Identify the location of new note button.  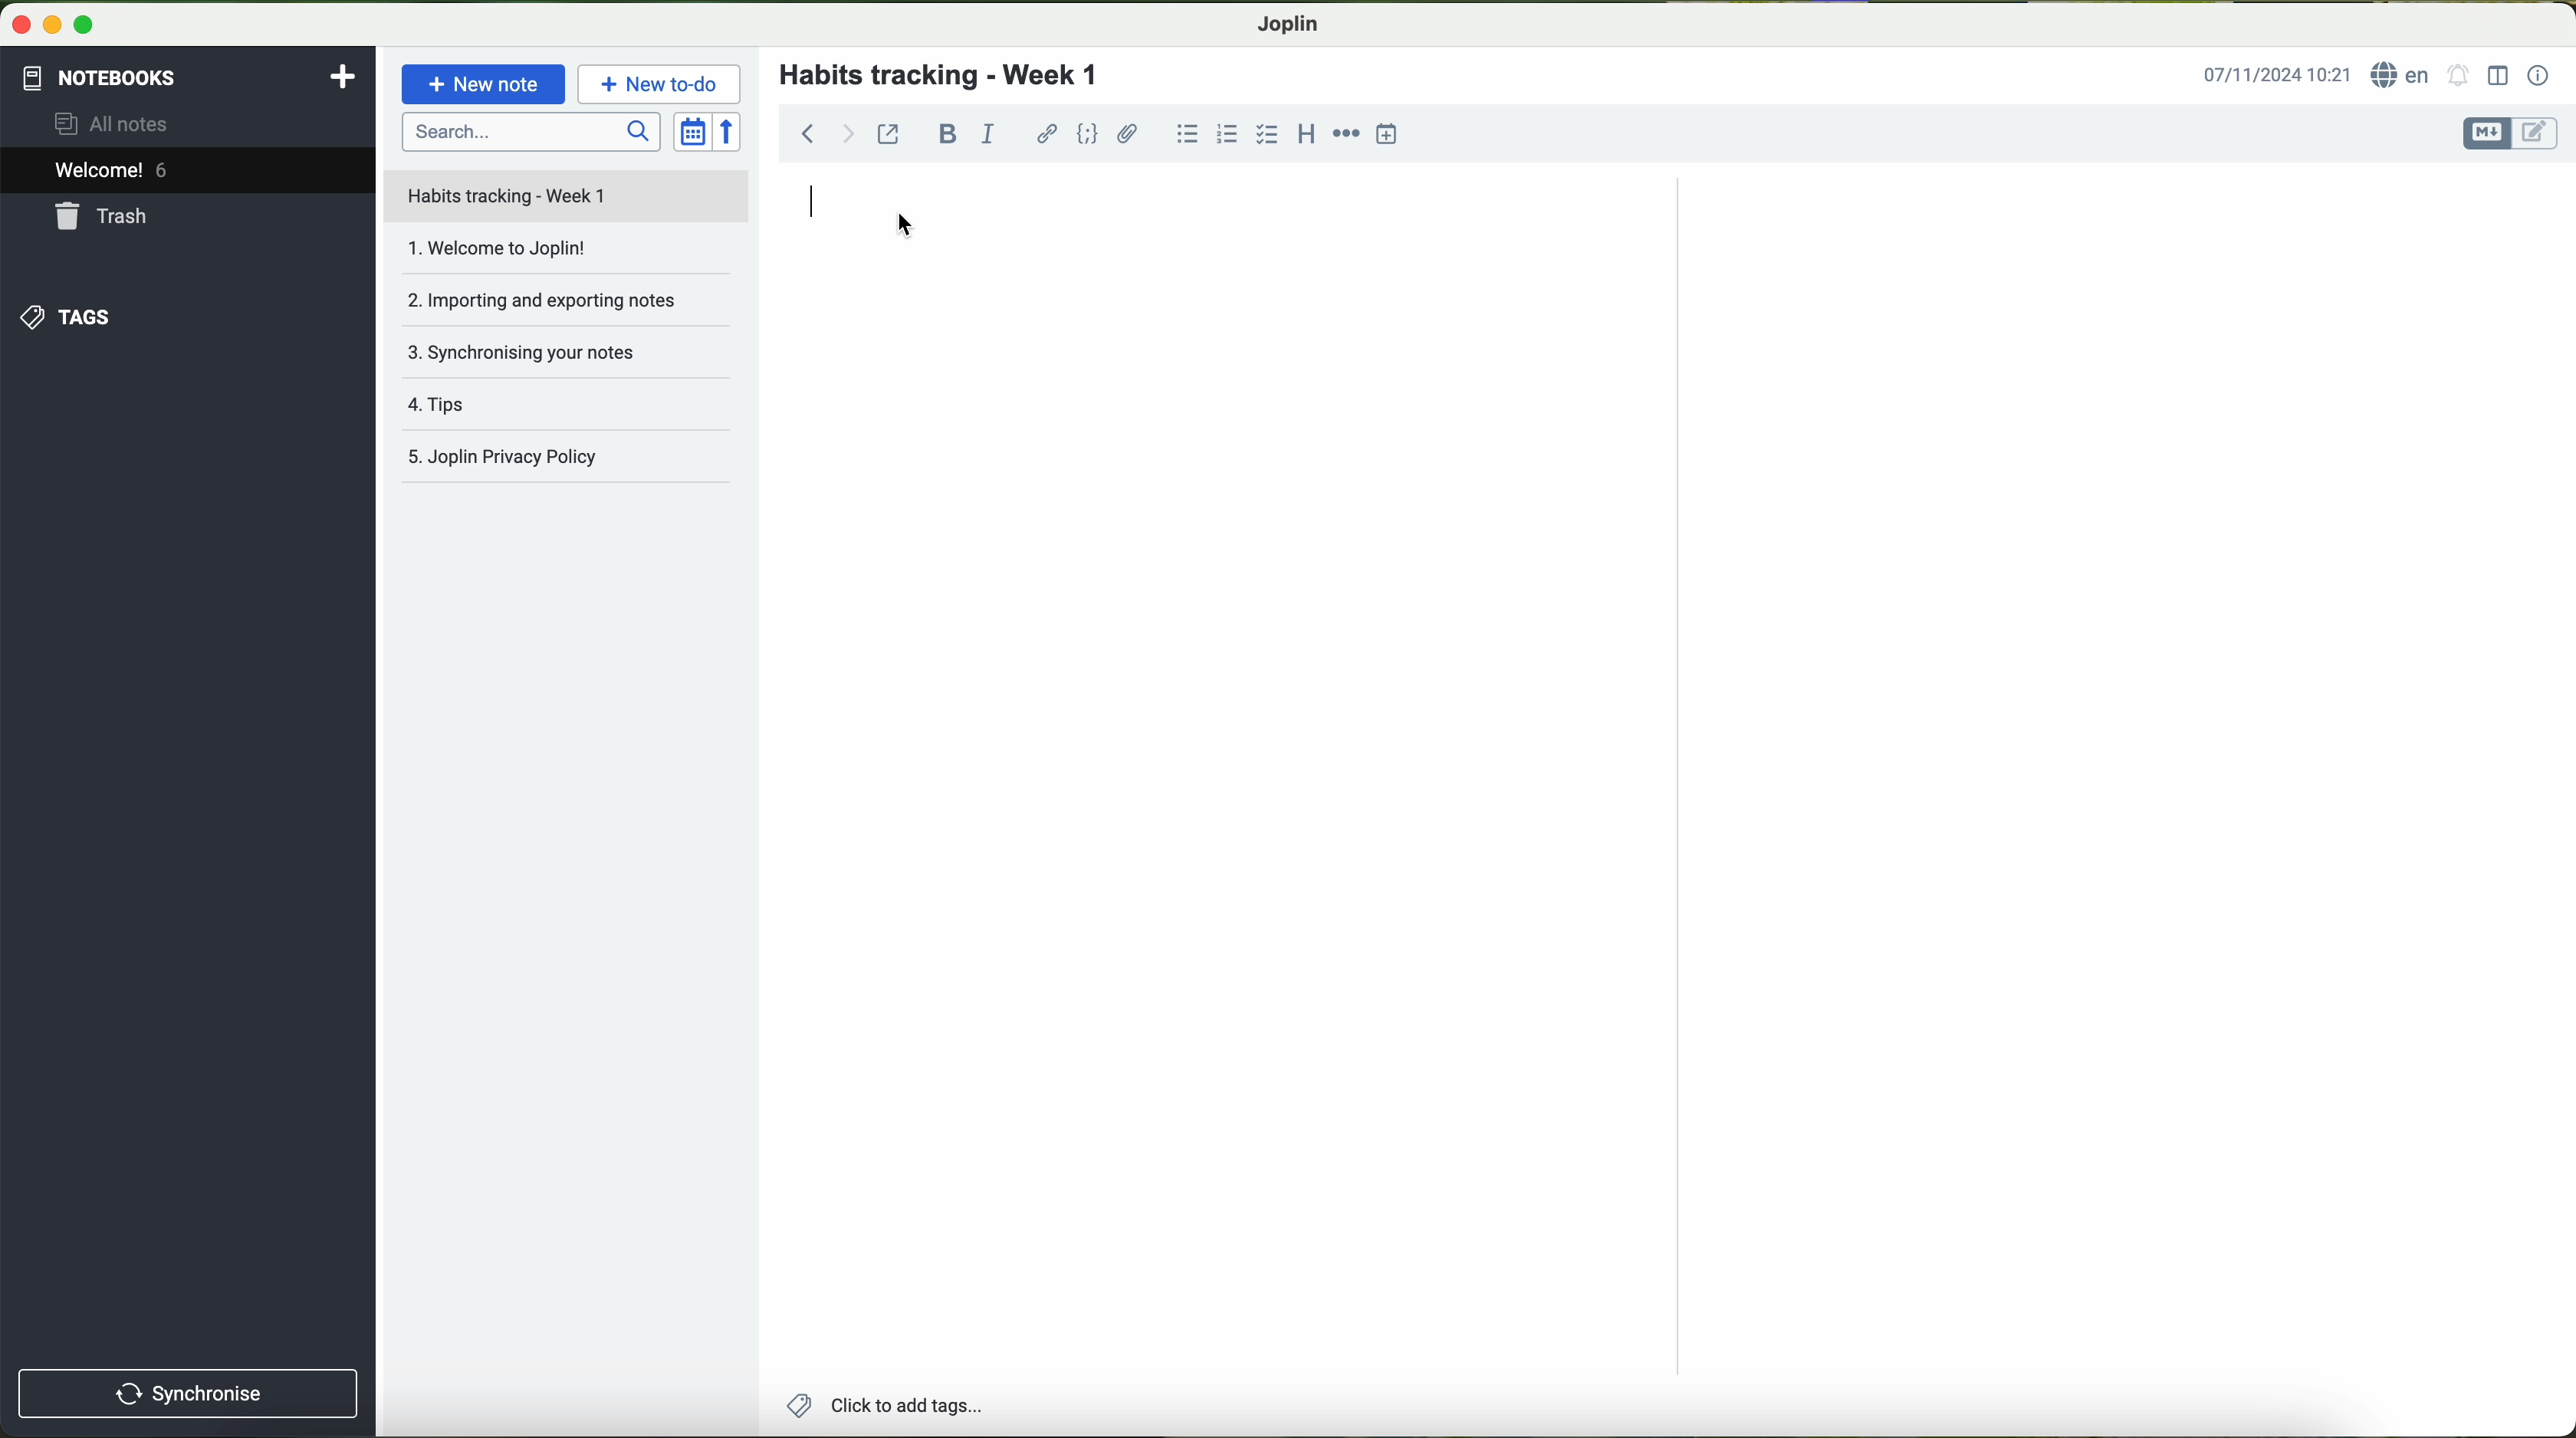
(484, 84).